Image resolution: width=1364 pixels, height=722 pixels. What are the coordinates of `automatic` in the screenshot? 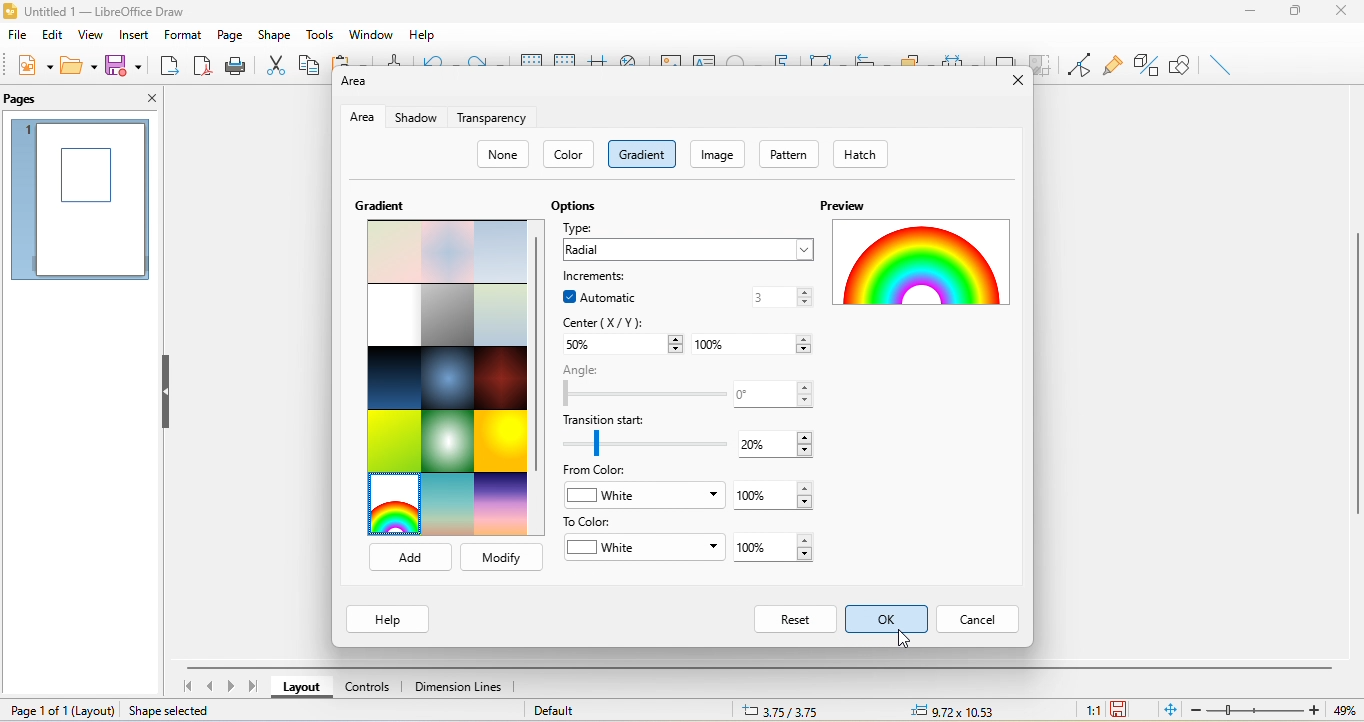 It's located at (599, 296).